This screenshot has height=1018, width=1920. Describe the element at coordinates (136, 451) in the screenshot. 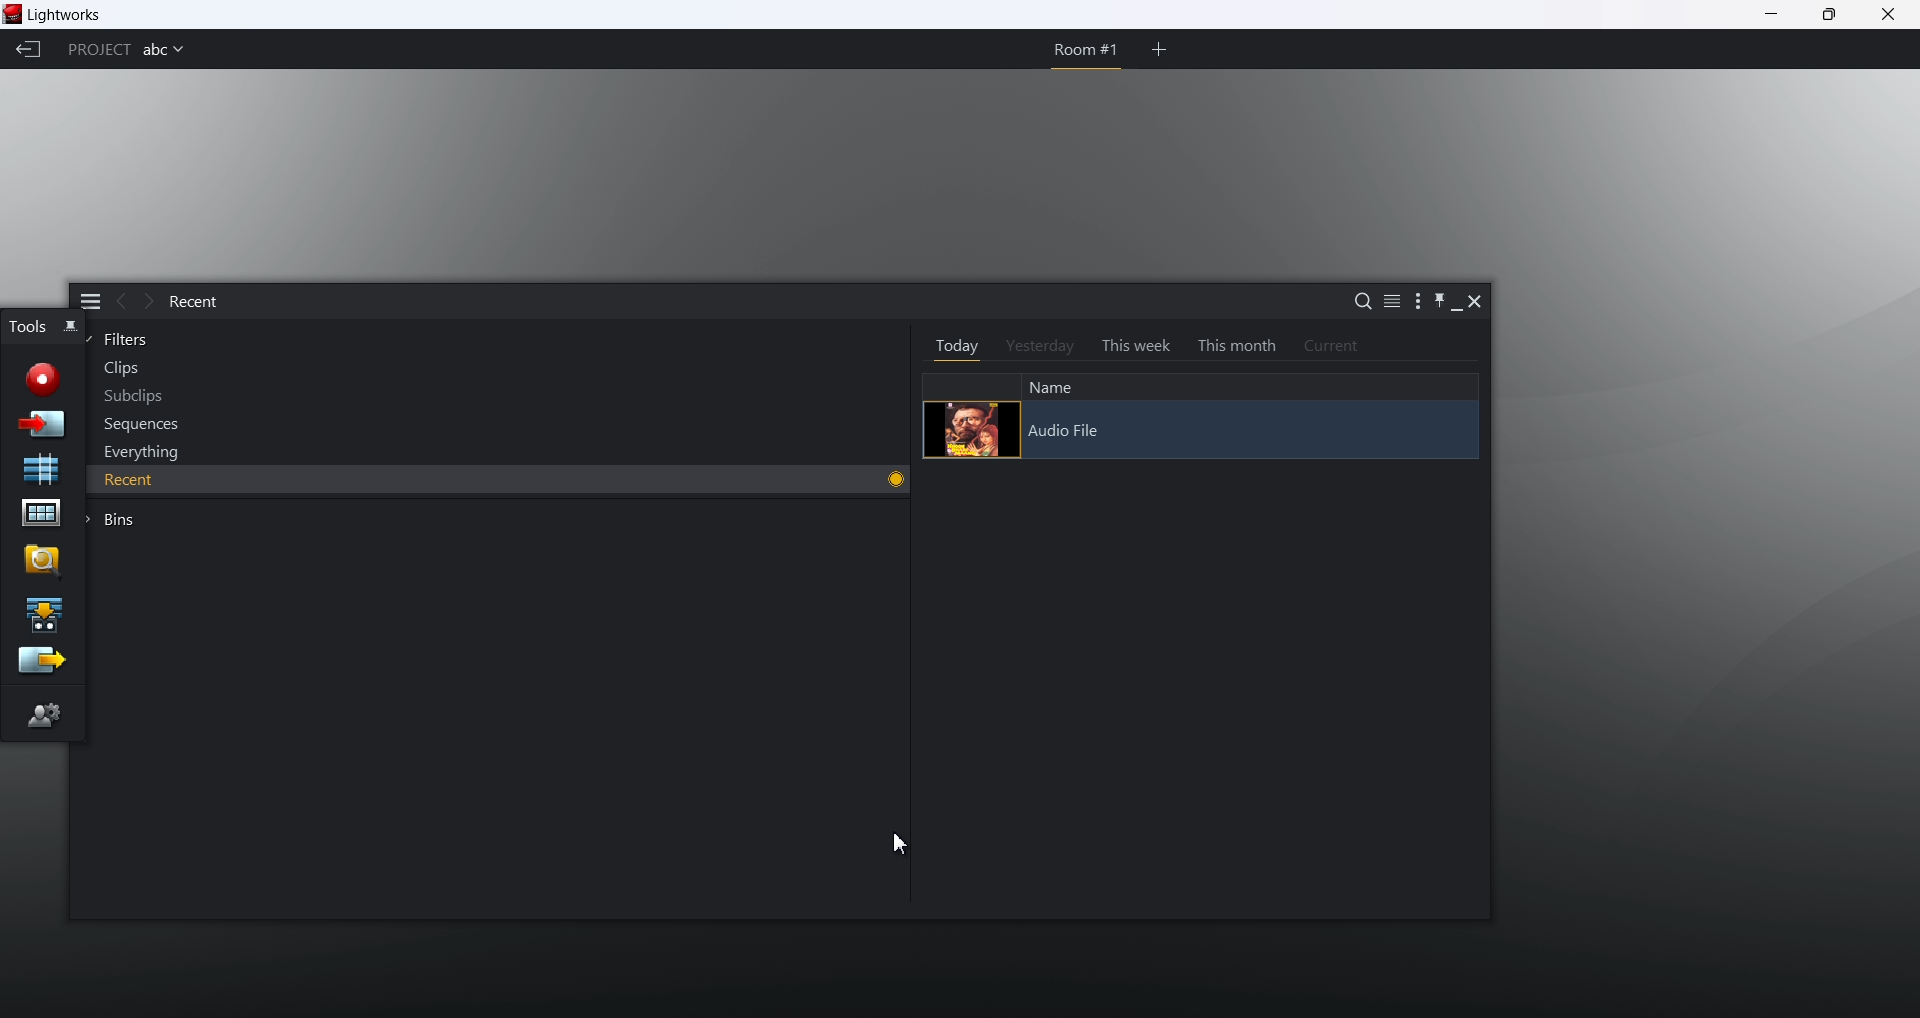

I see `everything` at that location.